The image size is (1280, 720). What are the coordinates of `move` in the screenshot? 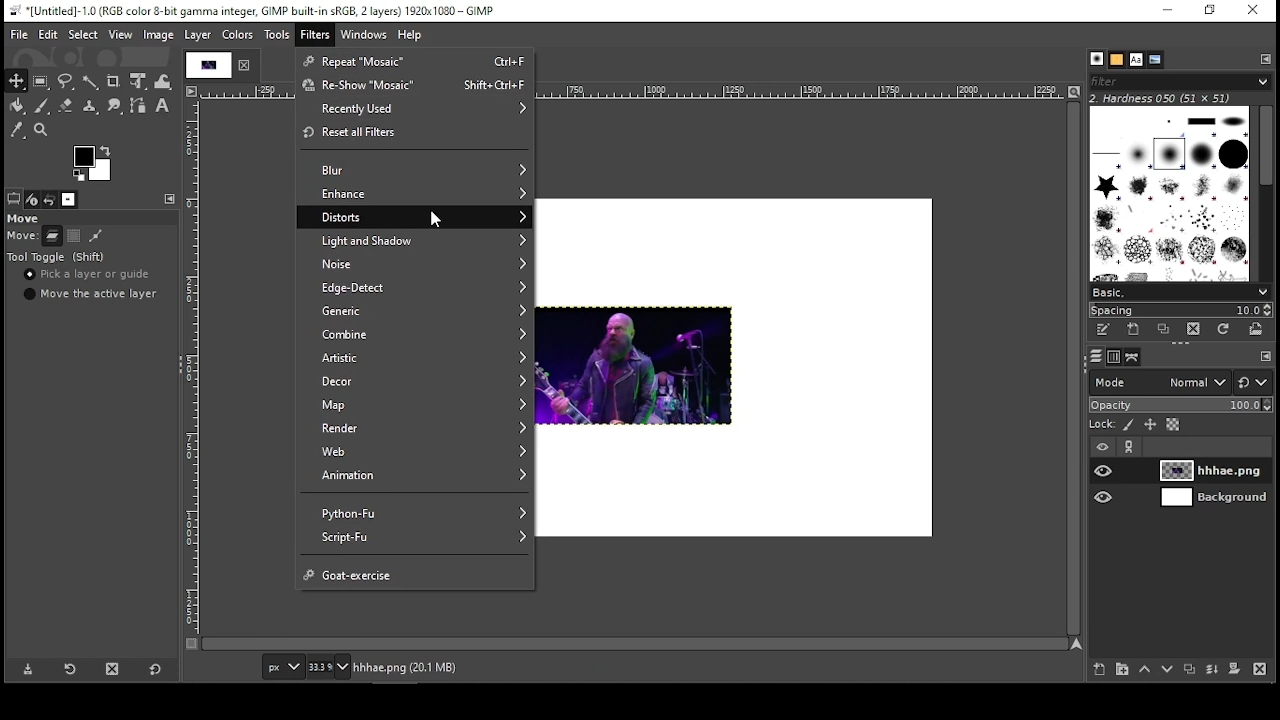 It's located at (26, 218).